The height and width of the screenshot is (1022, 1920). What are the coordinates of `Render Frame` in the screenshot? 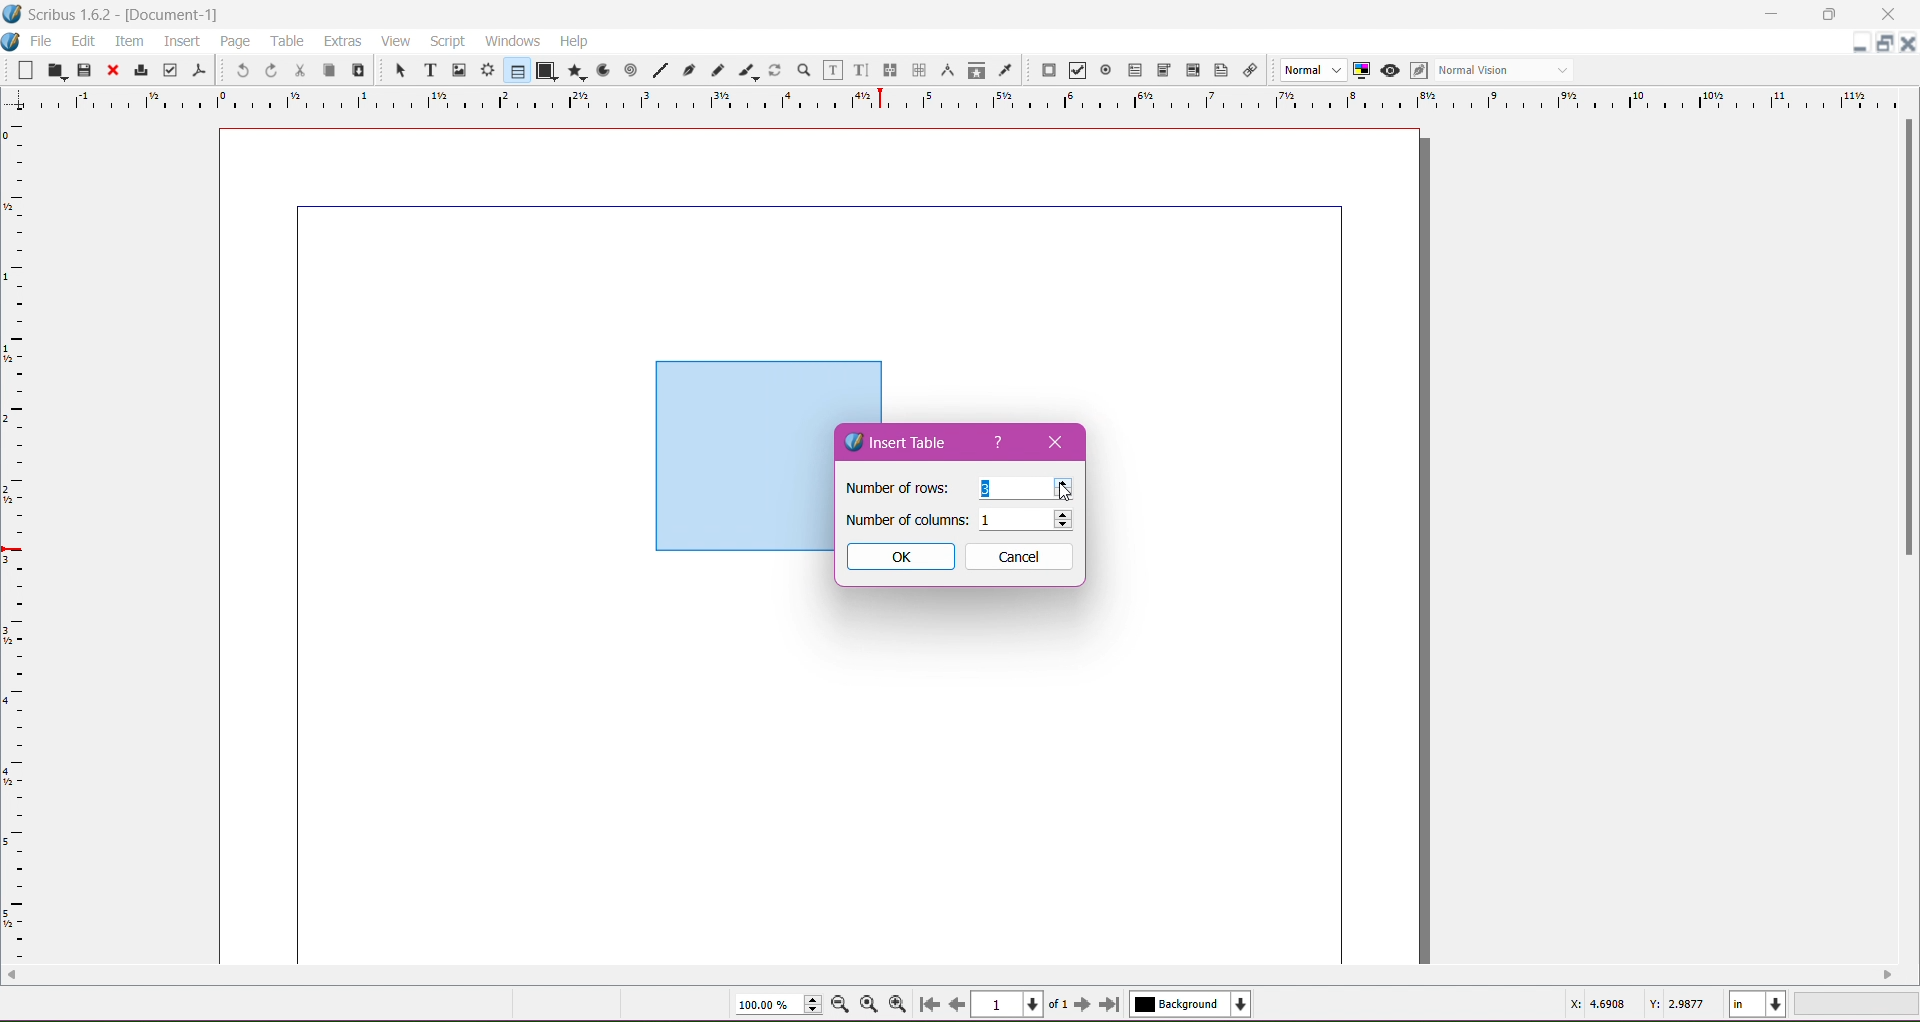 It's located at (487, 70).